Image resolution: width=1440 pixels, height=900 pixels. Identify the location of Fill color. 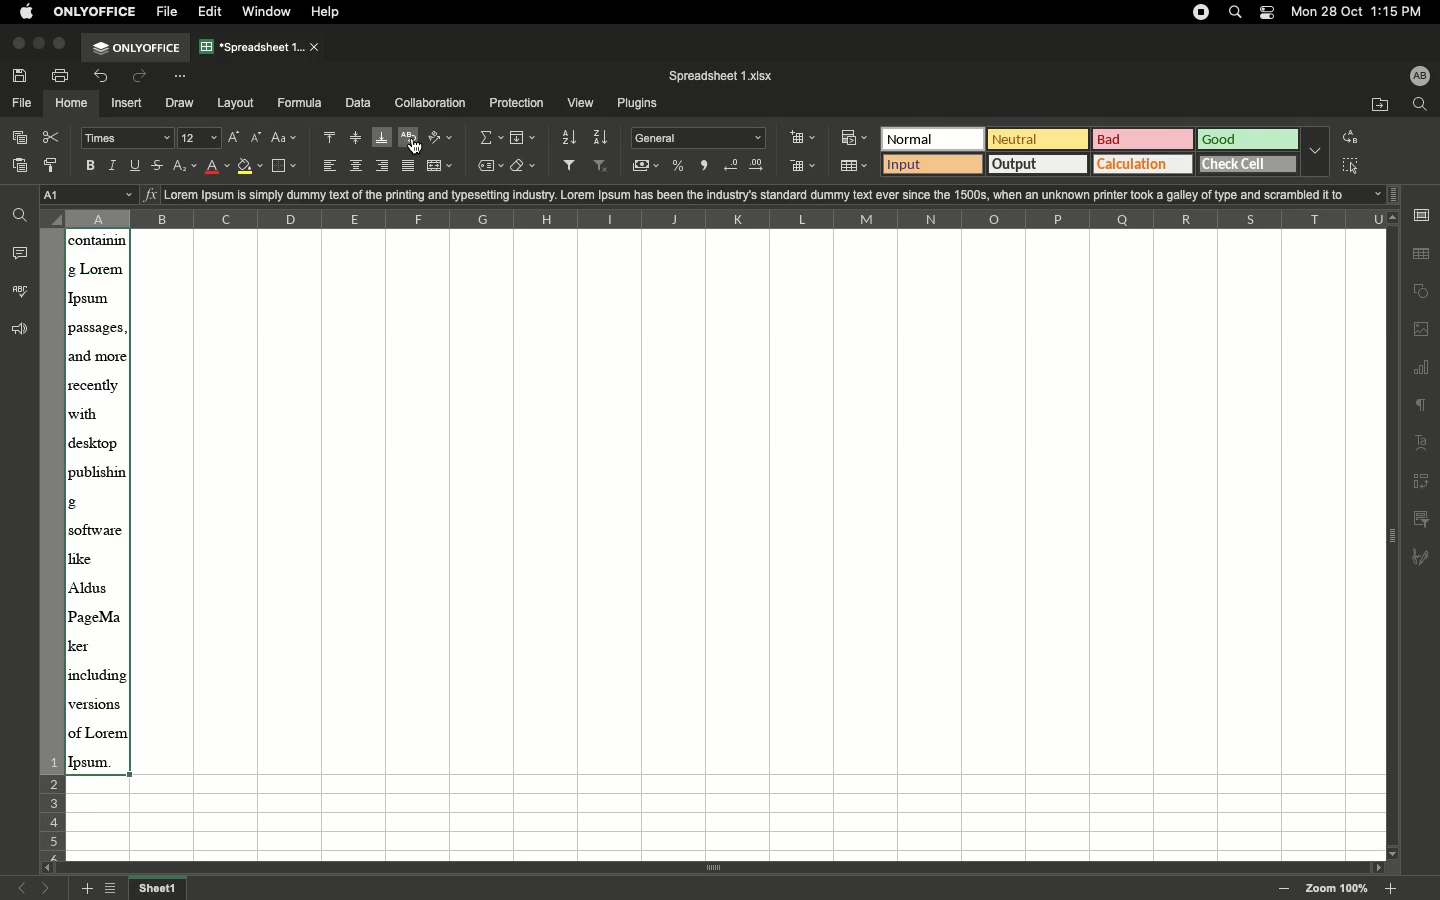
(250, 168).